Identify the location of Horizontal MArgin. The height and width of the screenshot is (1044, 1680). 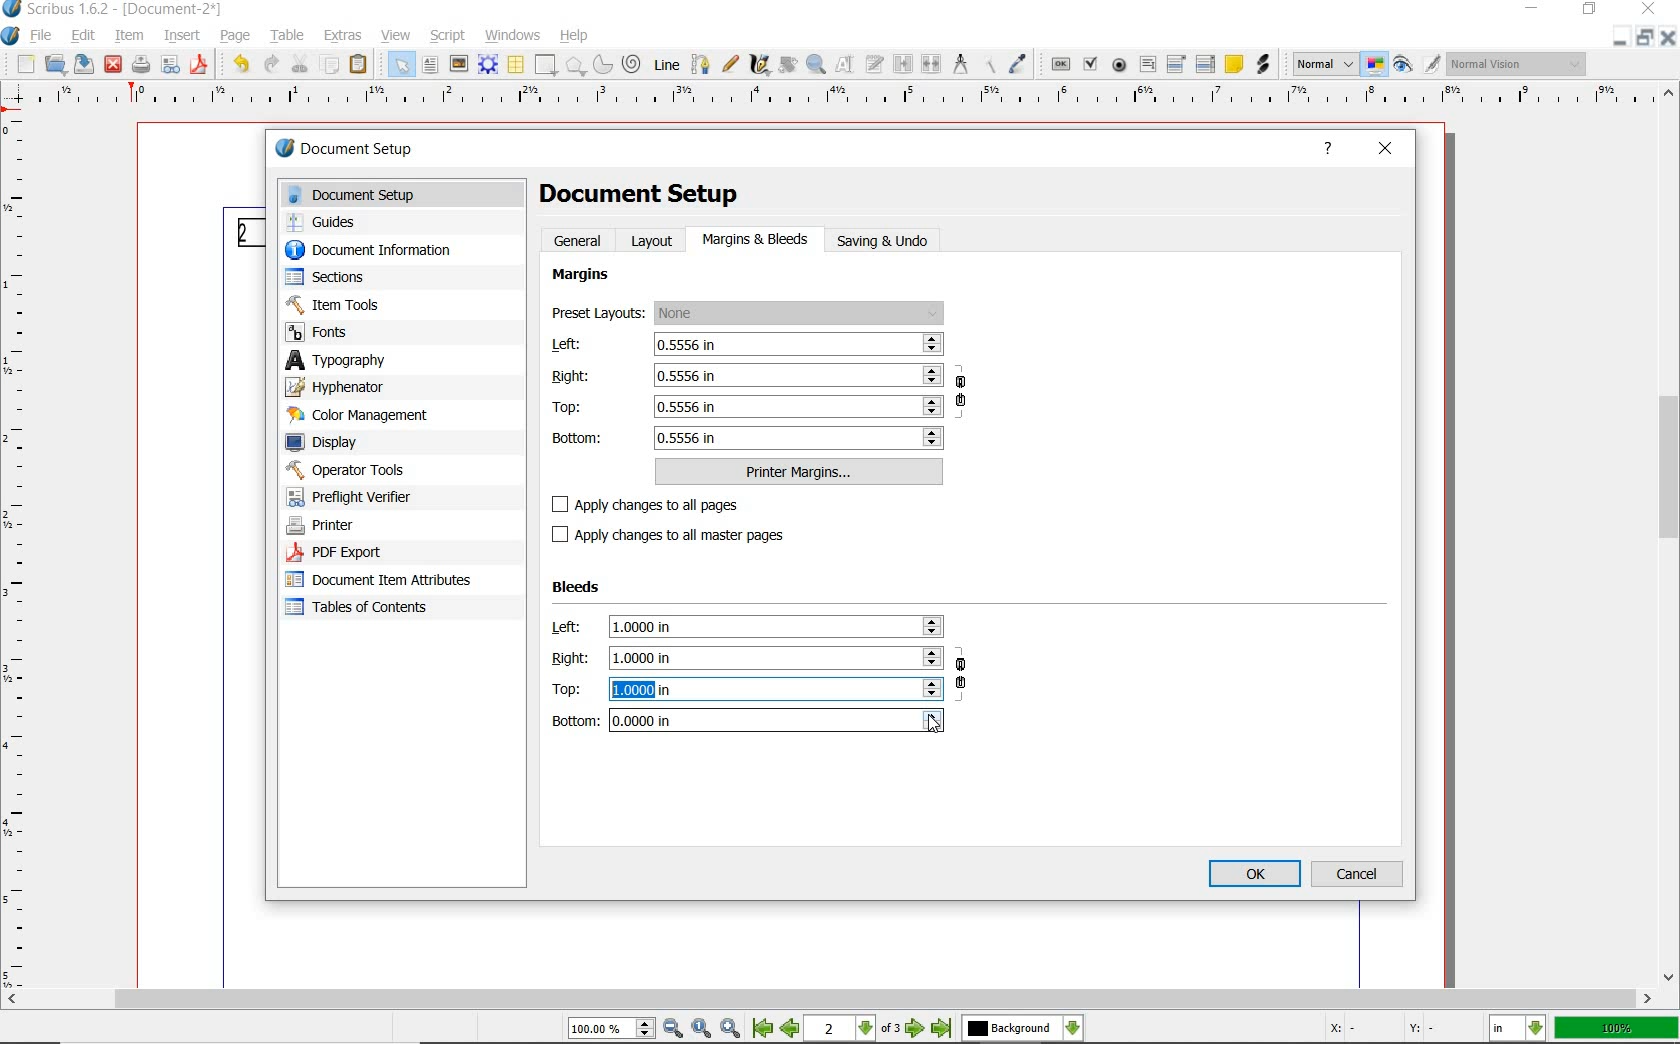
(833, 99).